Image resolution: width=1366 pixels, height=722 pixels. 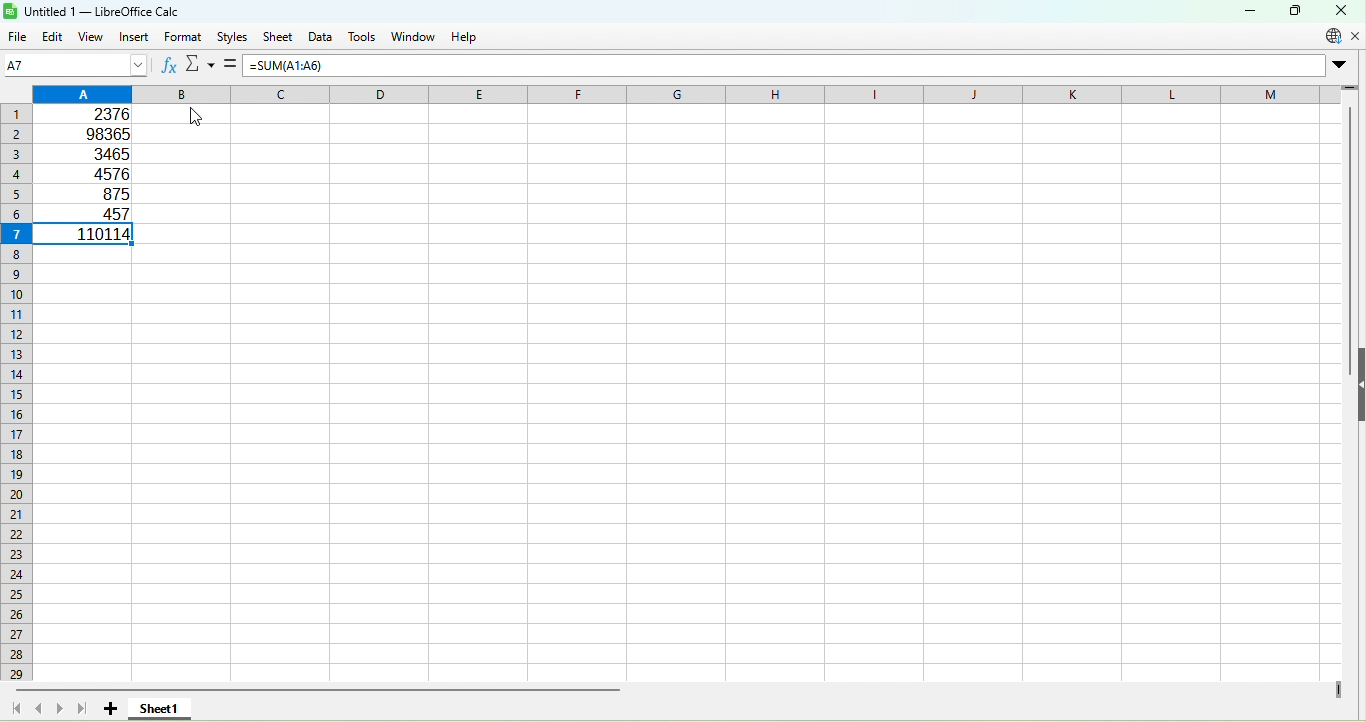 What do you see at coordinates (195, 63) in the screenshot?
I see `Reject` at bounding box center [195, 63].